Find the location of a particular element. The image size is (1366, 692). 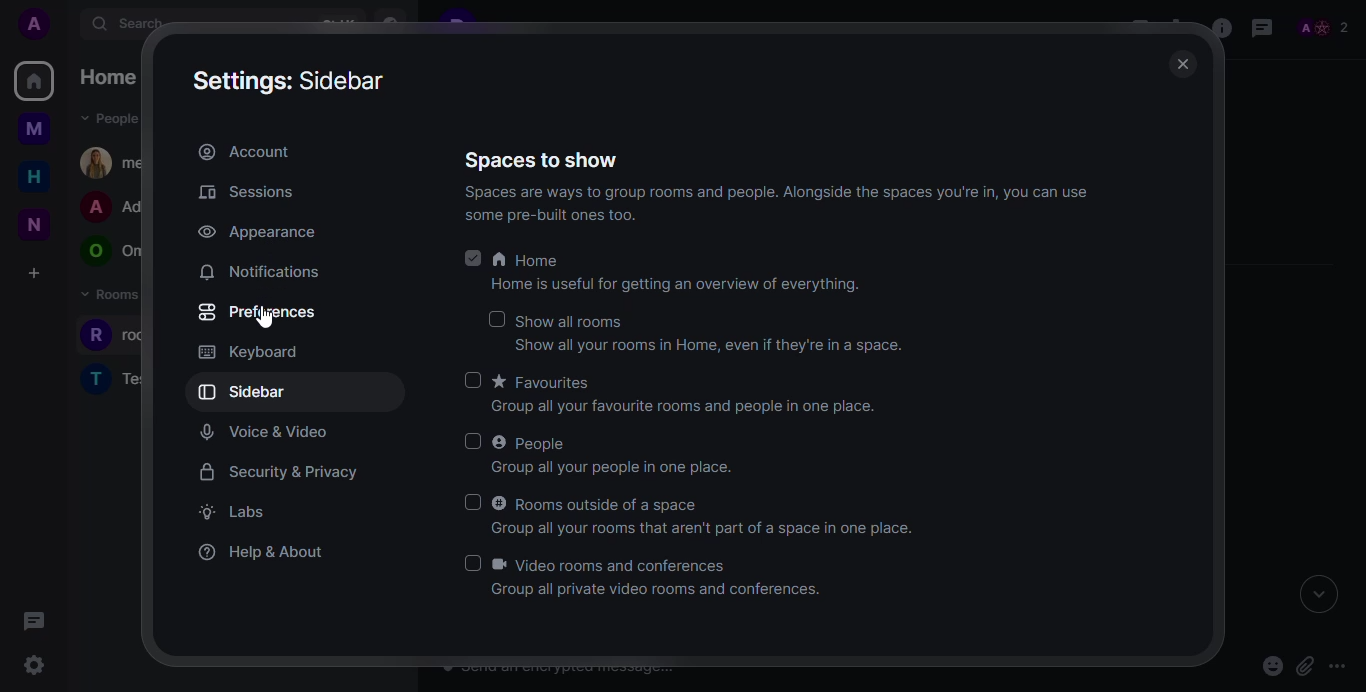

show all rooms is located at coordinates (568, 322).